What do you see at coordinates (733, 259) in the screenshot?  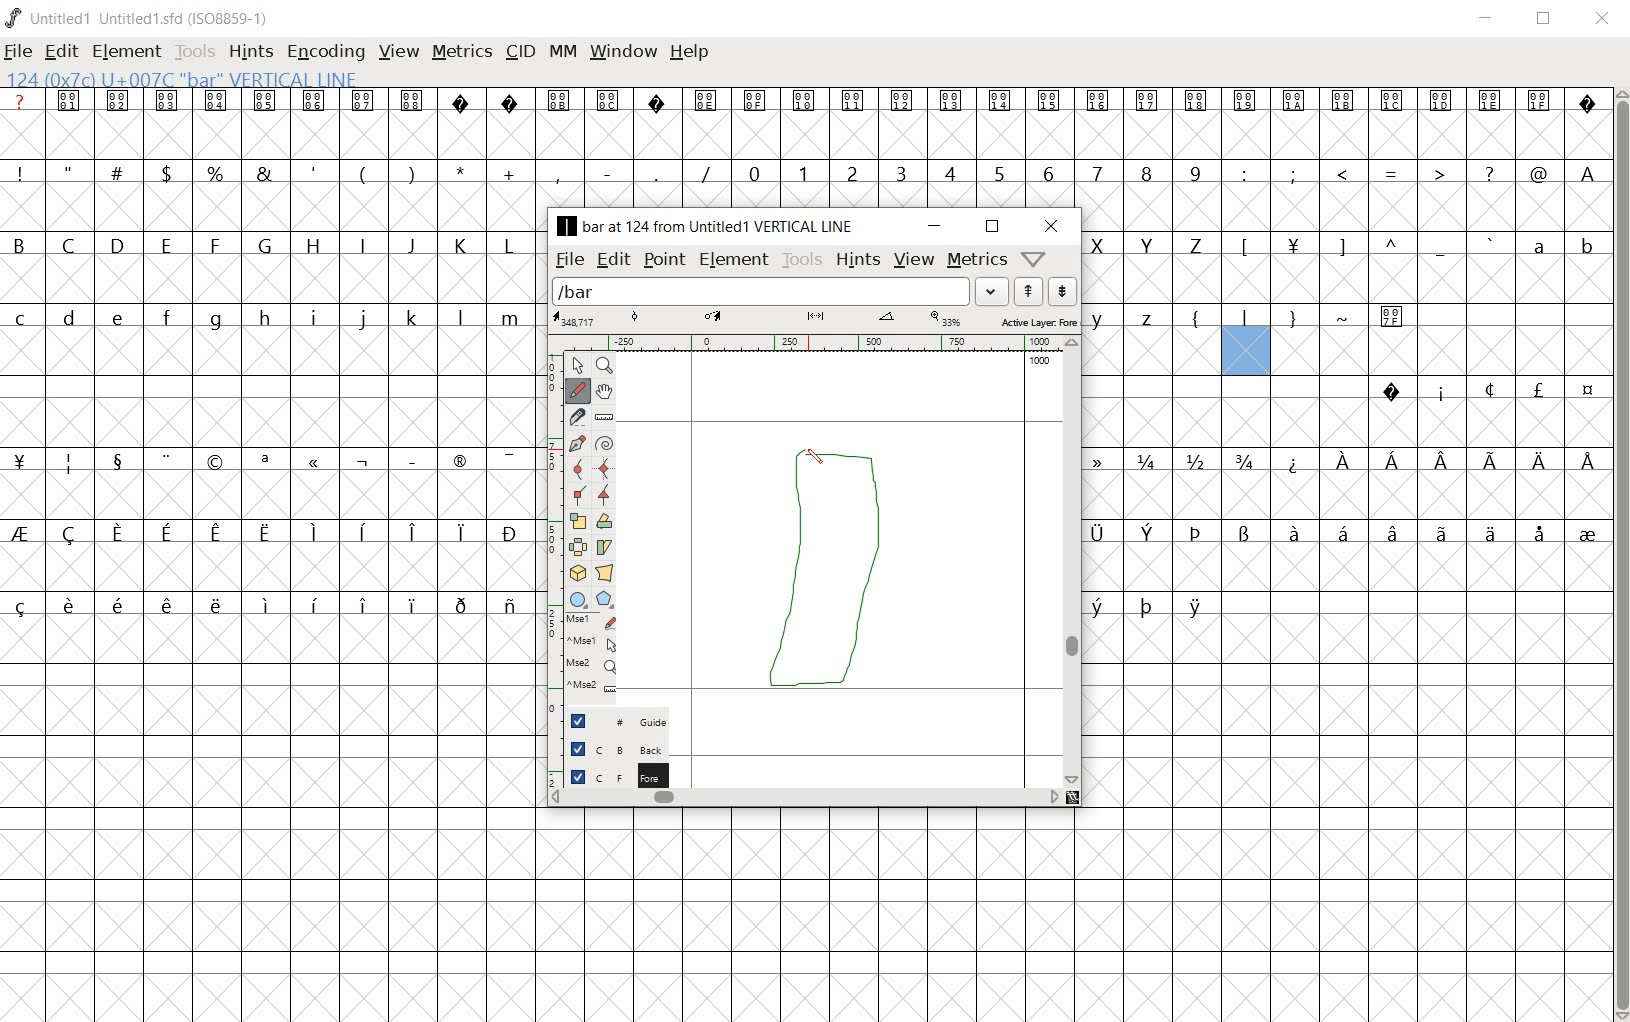 I see `element` at bounding box center [733, 259].